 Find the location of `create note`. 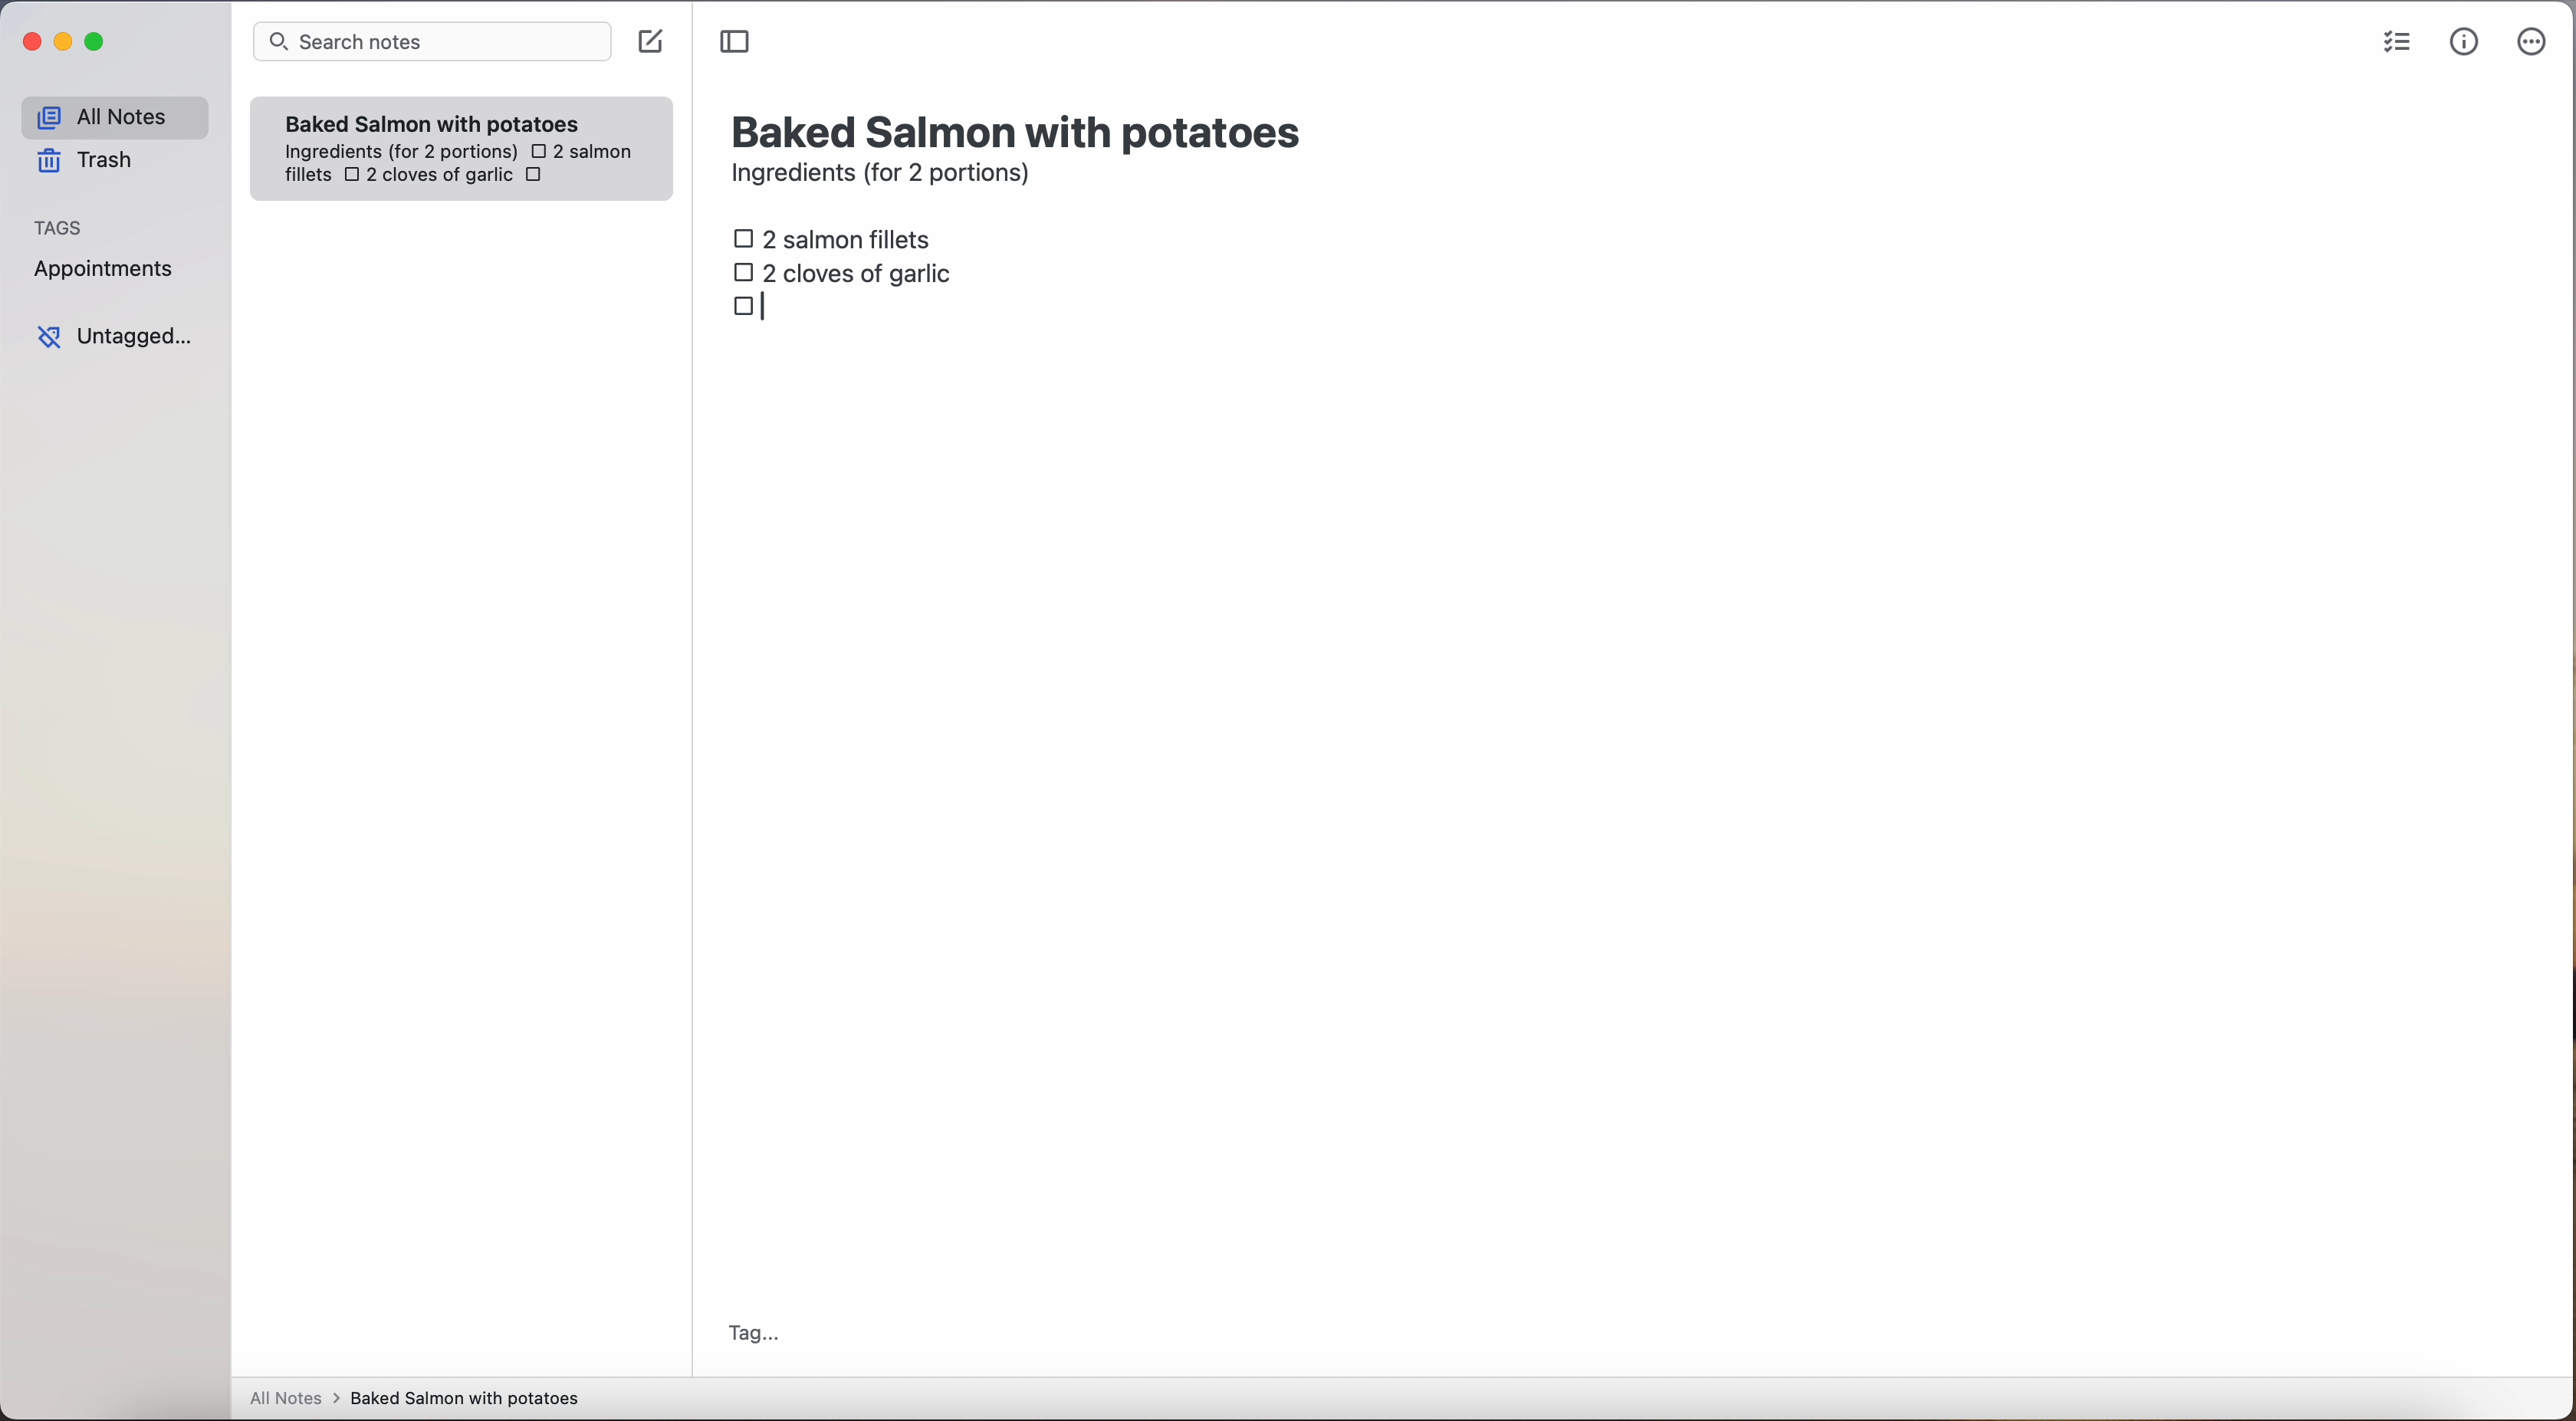

create note is located at coordinates (649, 42).